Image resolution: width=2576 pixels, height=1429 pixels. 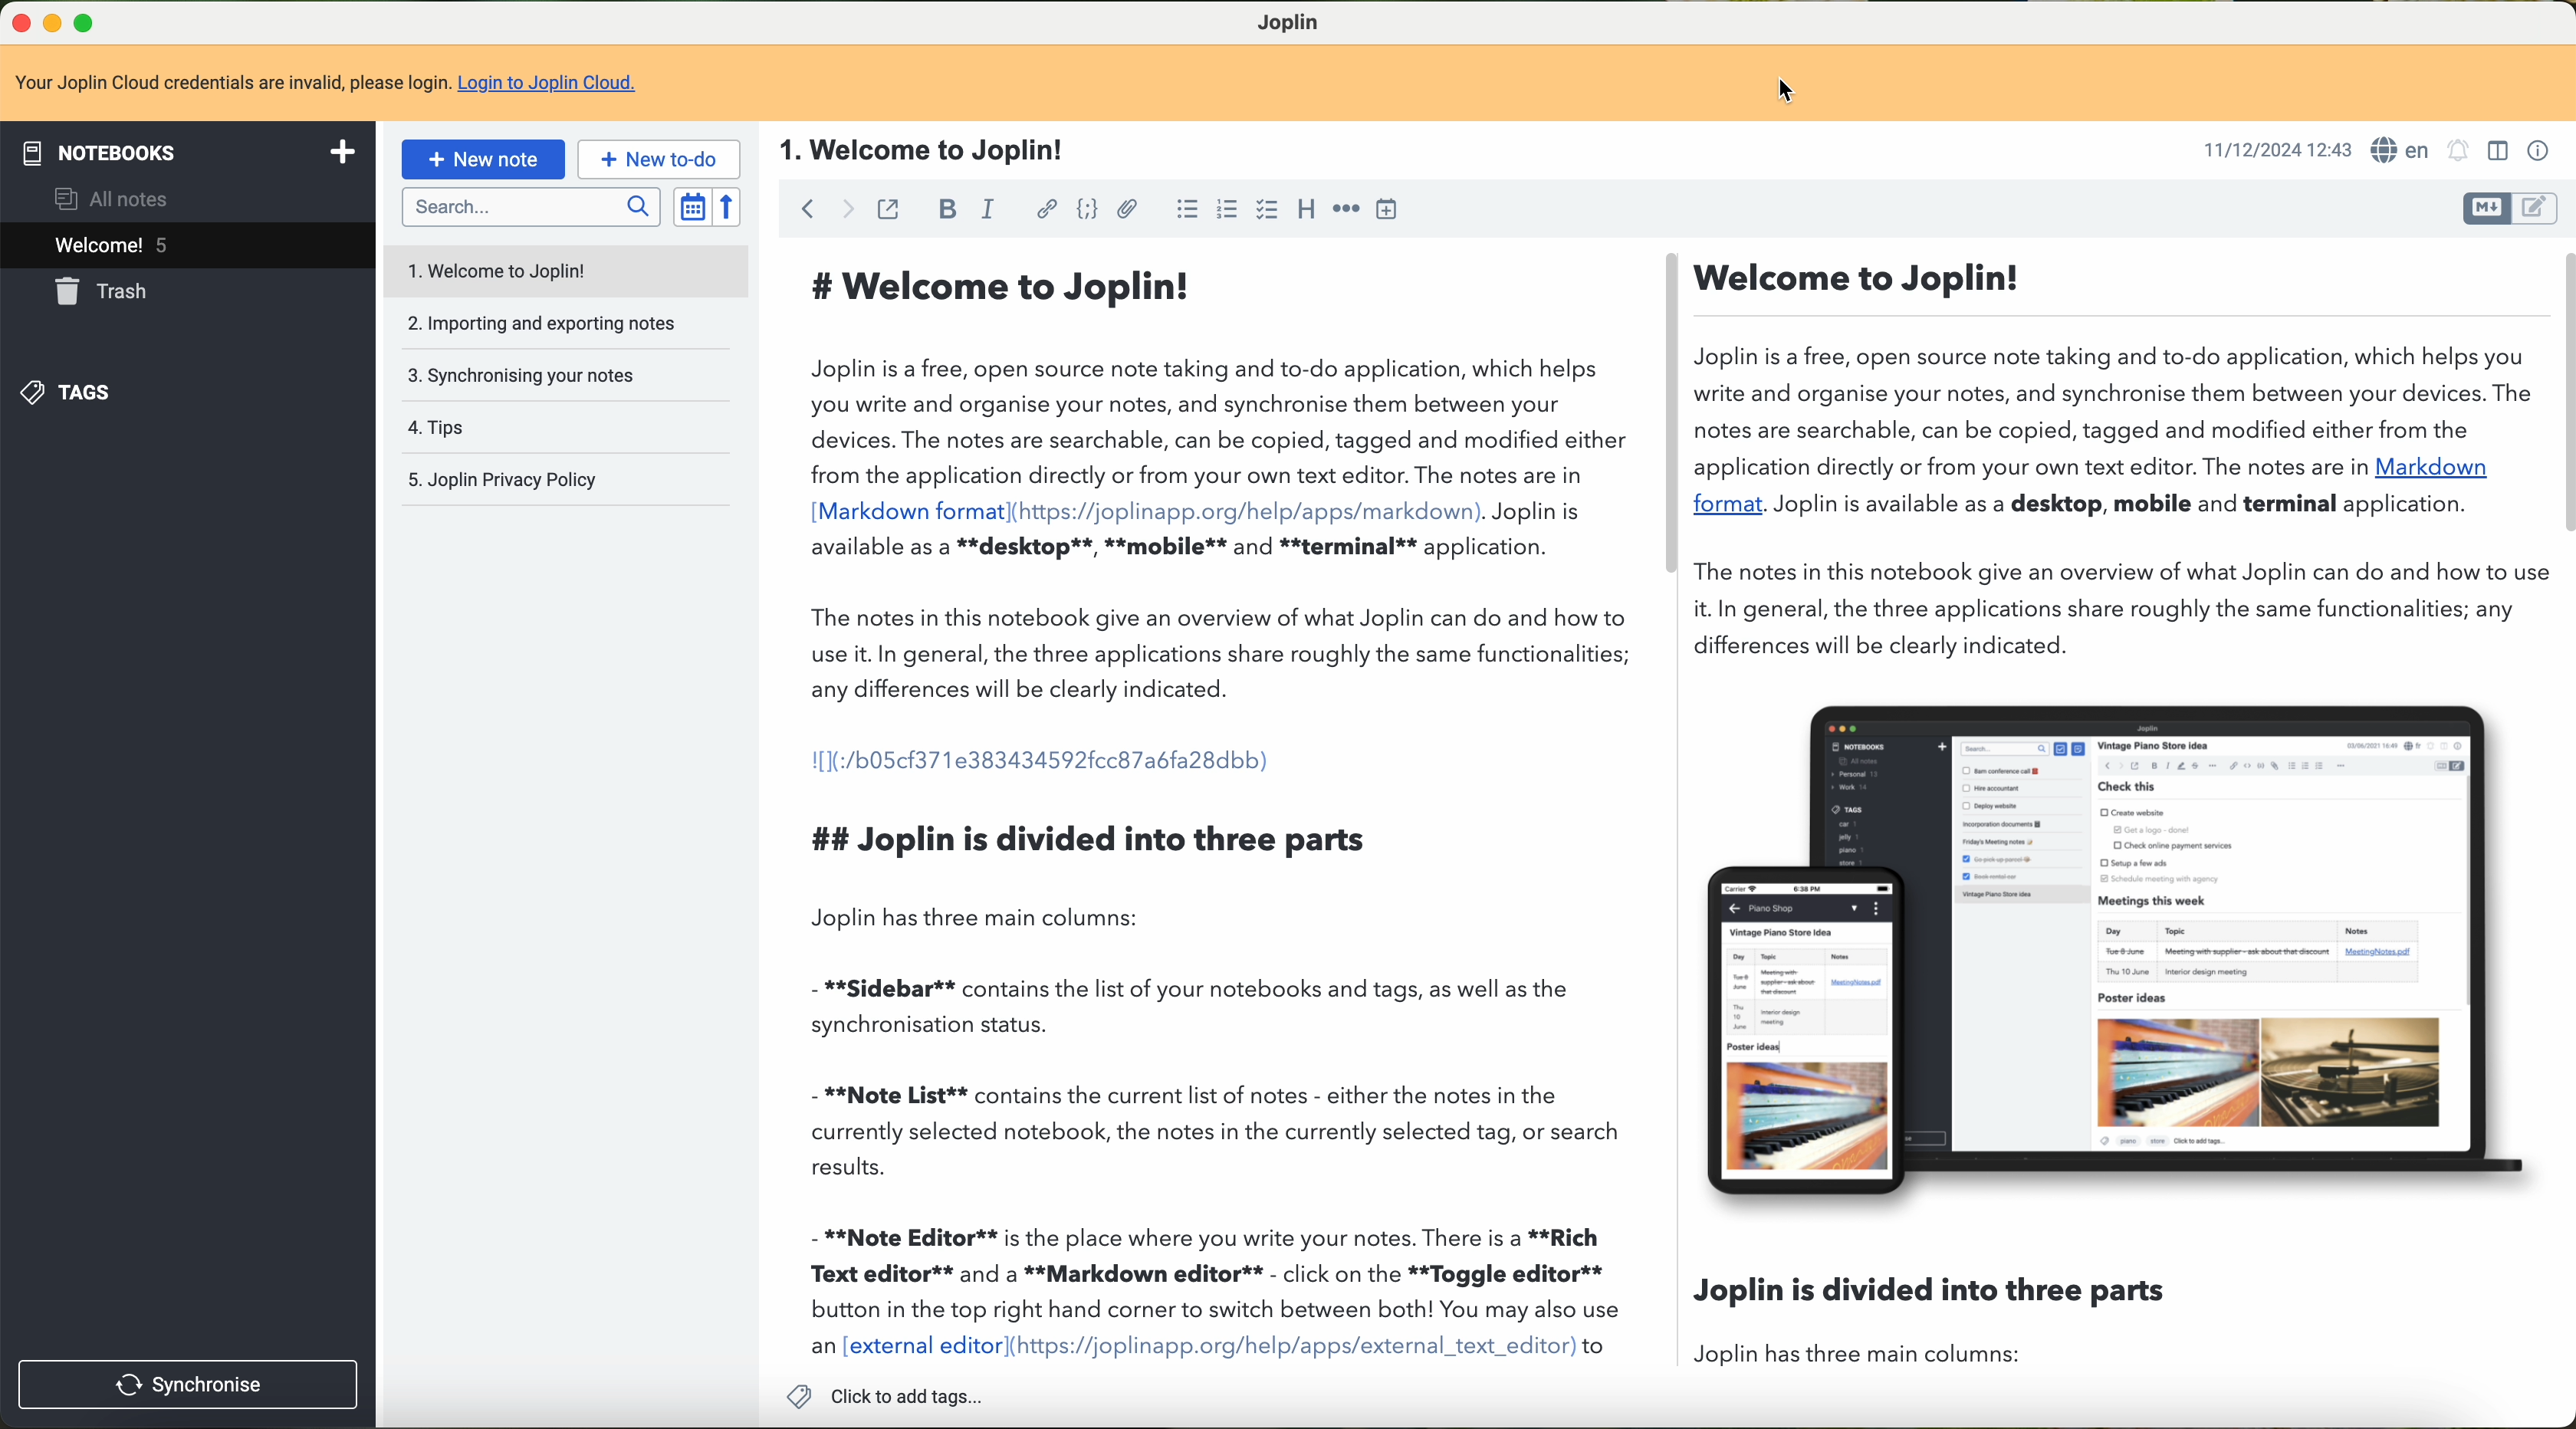 I want to click on bulleted list, so click(x=1186, y=210).